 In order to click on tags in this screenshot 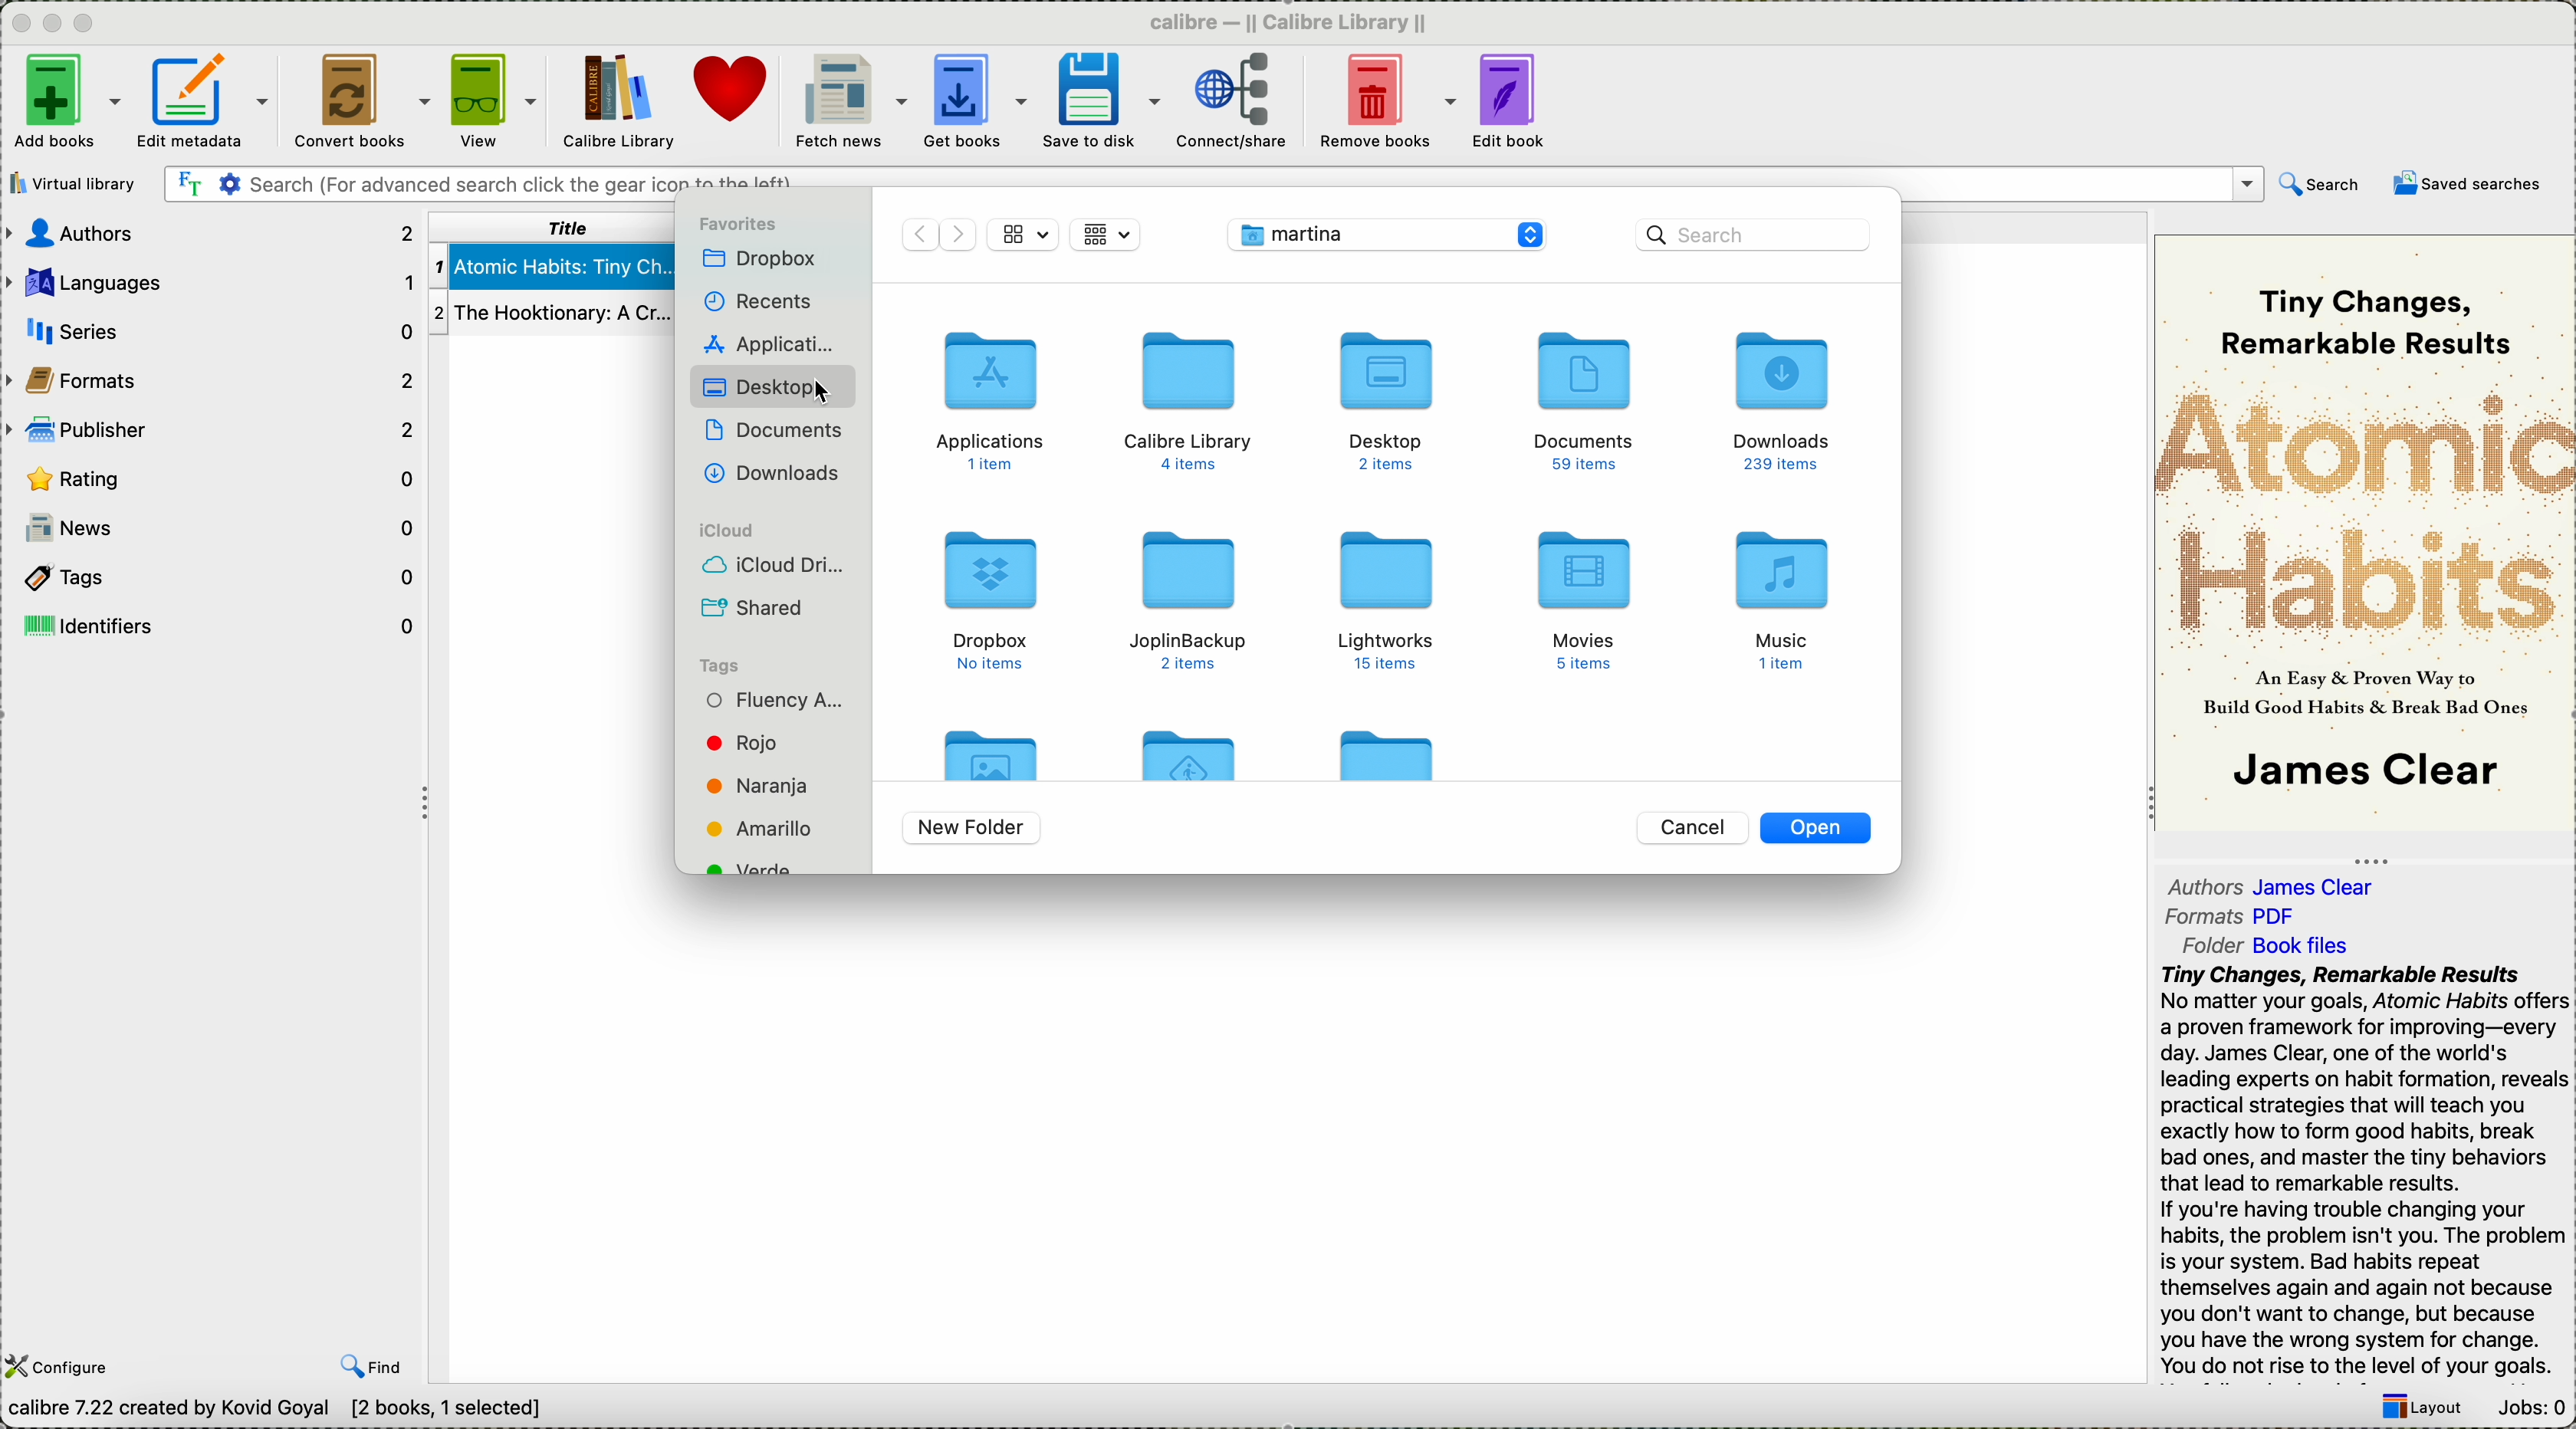, I will do `click(723, 663)`.